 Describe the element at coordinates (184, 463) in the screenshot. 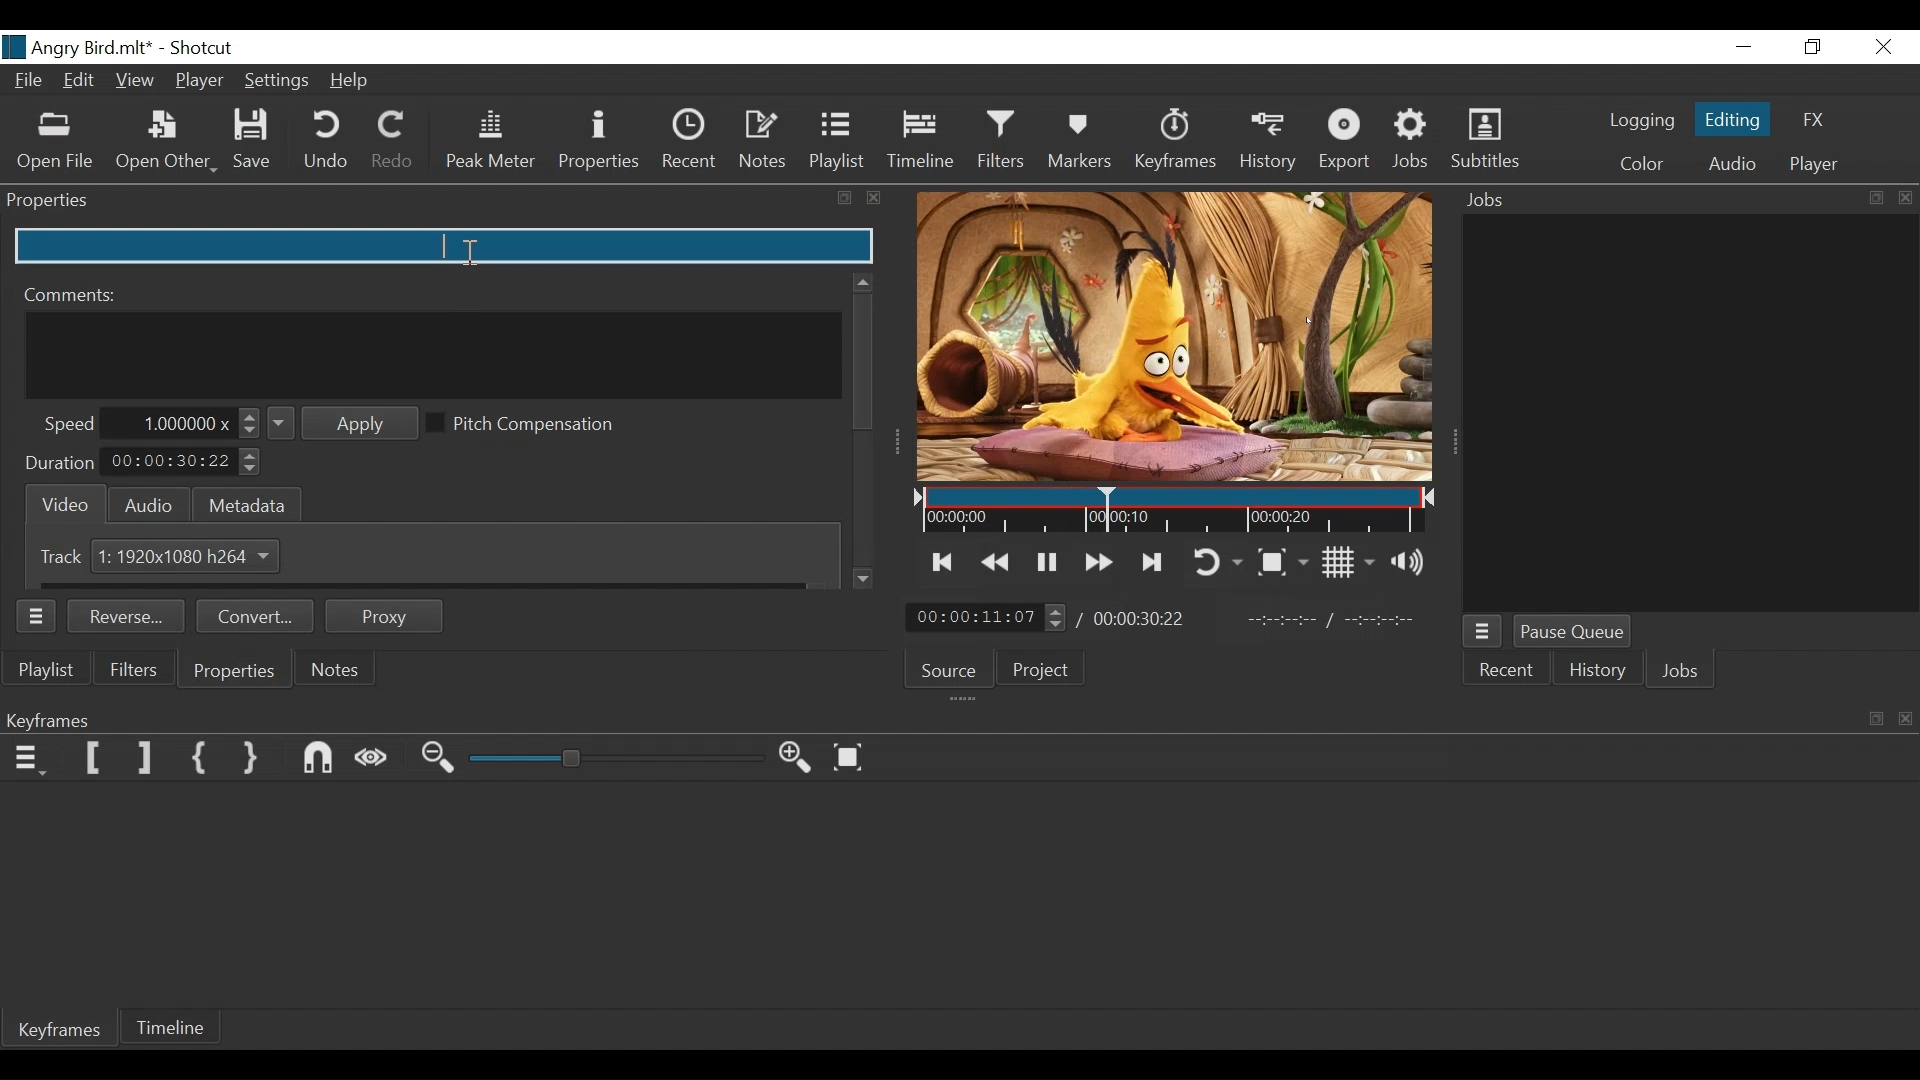

I see `Adjust Current Duration Field` at that location.